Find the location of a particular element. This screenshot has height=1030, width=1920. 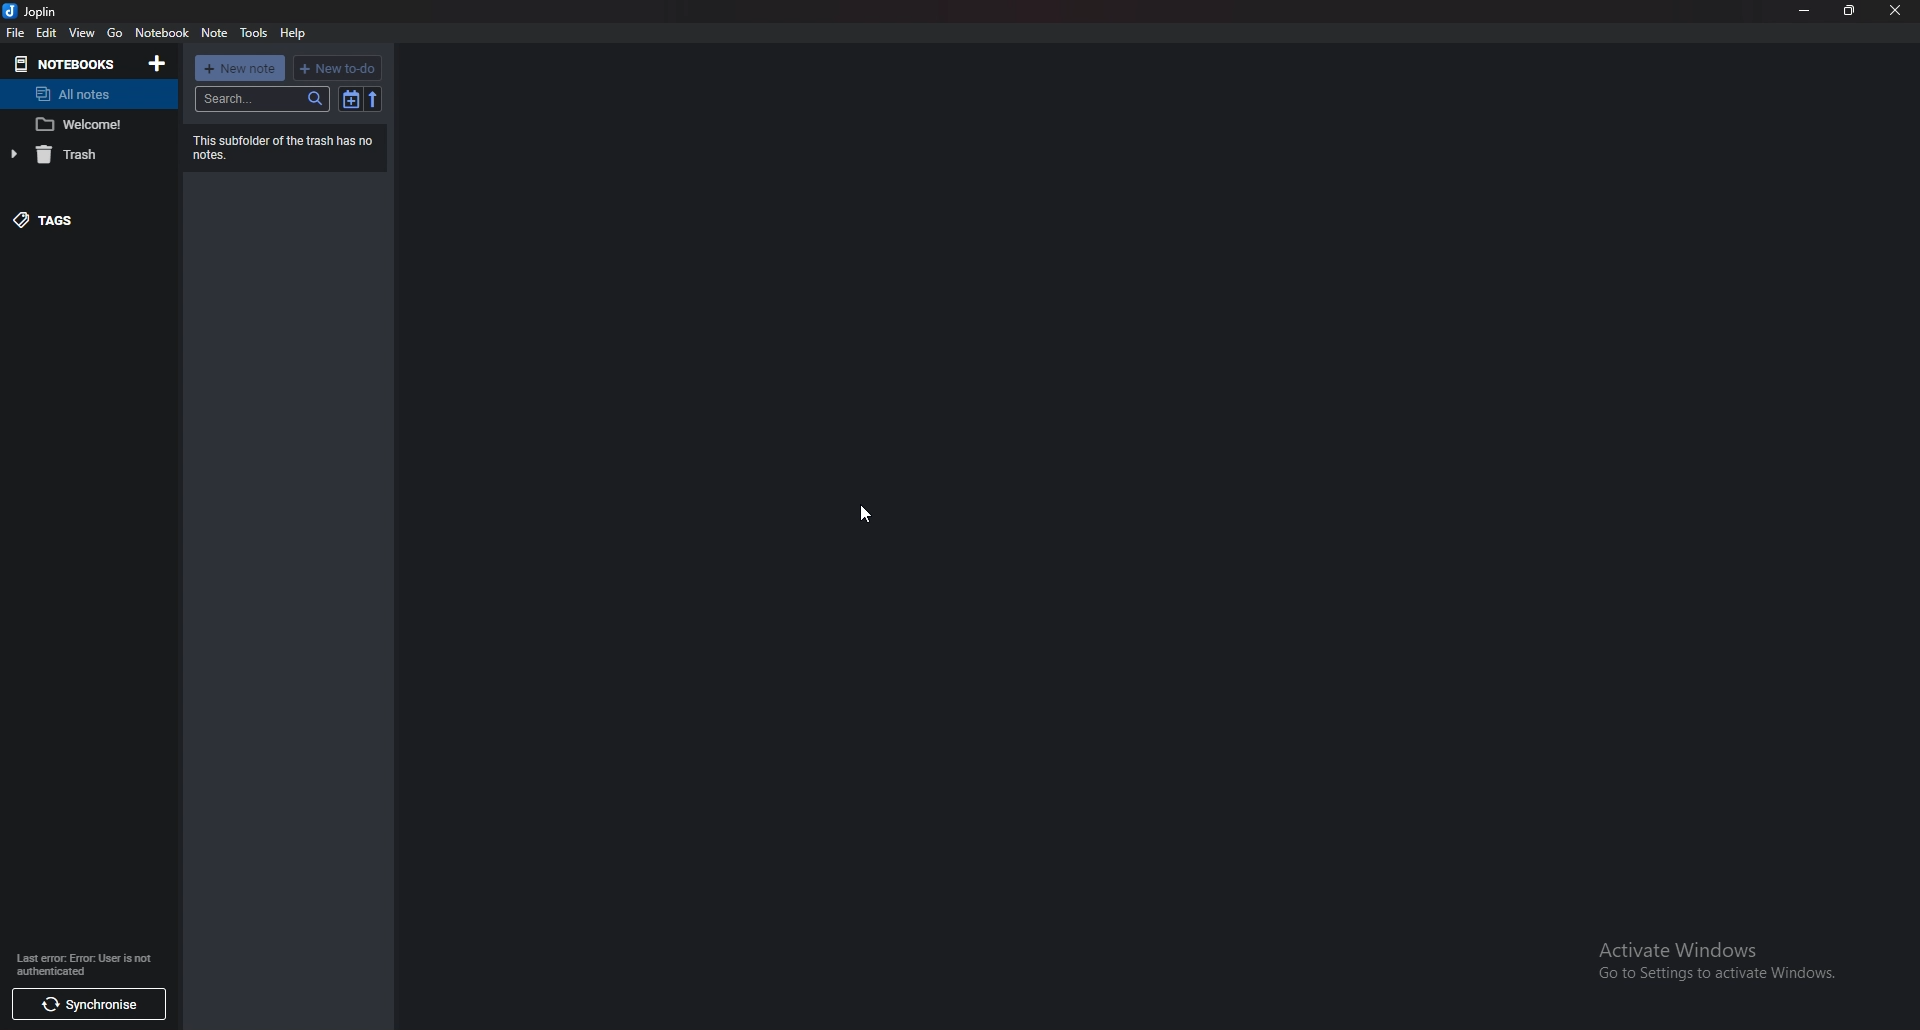

reverse sort order is located at coordinates (375, 99).